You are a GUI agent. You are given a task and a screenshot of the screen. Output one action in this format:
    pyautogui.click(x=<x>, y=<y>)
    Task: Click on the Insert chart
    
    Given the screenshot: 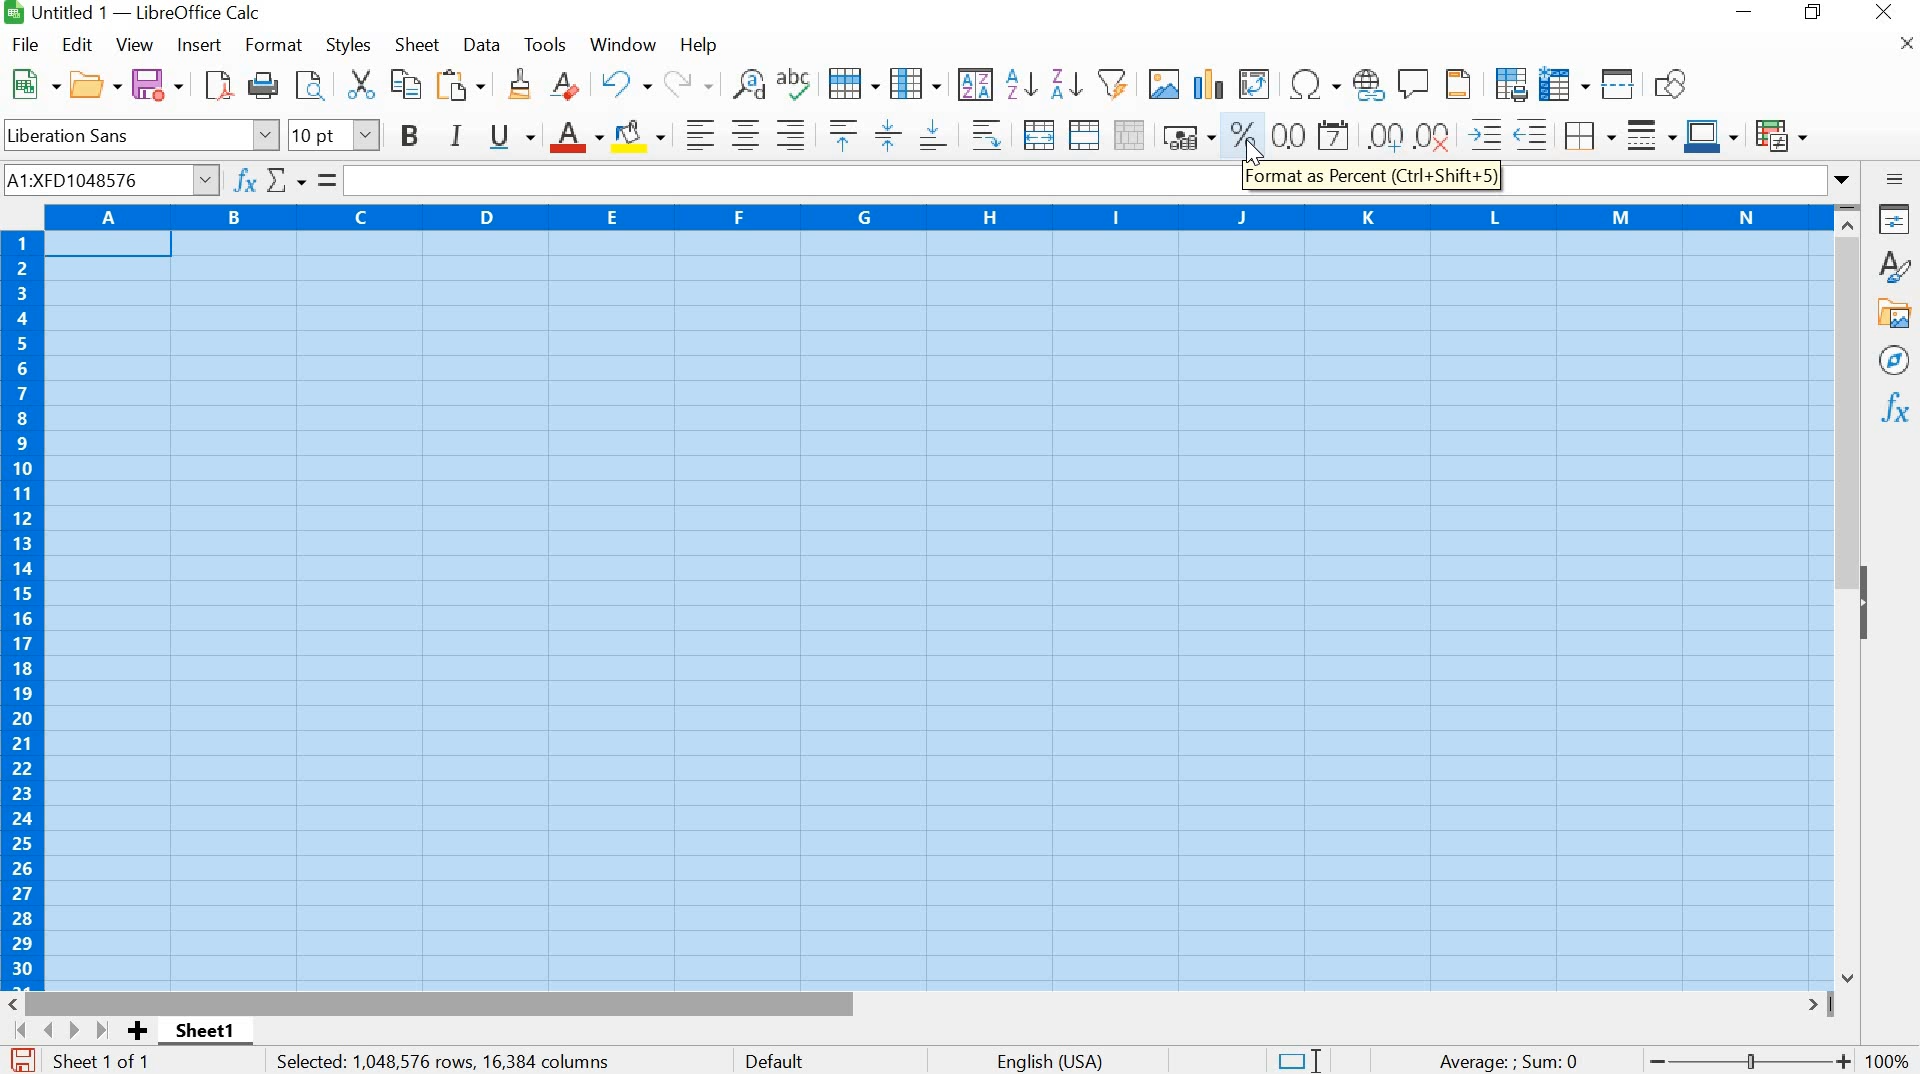 What is the action you would take?
    pyautogui.click(x=1207, y=84)
    